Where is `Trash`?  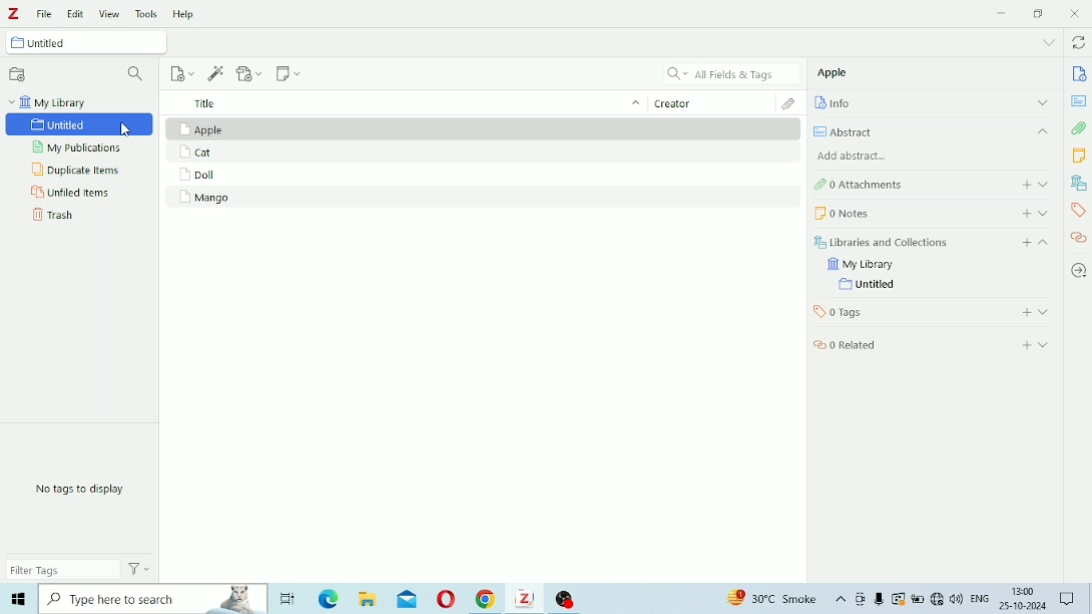 Trash is located at coordinates (53, 214).